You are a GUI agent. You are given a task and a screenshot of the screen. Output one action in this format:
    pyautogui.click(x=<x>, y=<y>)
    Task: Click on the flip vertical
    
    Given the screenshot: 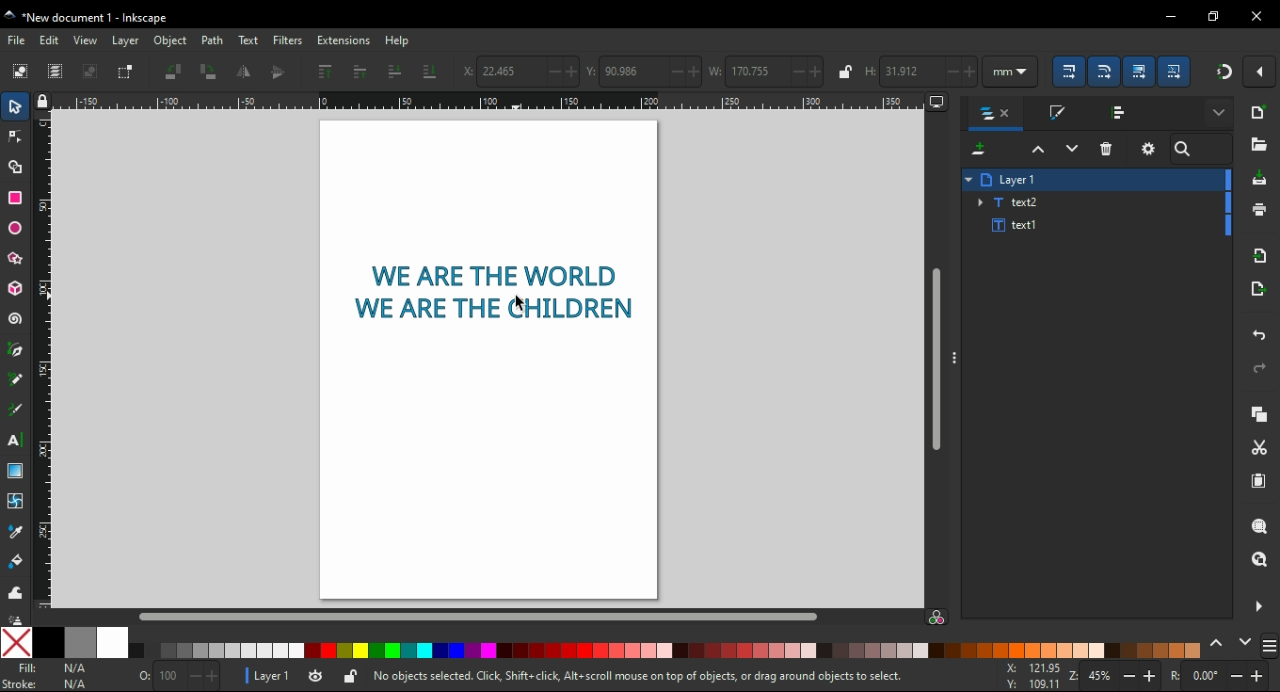 What is the action you would take?
    pyautogui.click(x=278, y=72)
    